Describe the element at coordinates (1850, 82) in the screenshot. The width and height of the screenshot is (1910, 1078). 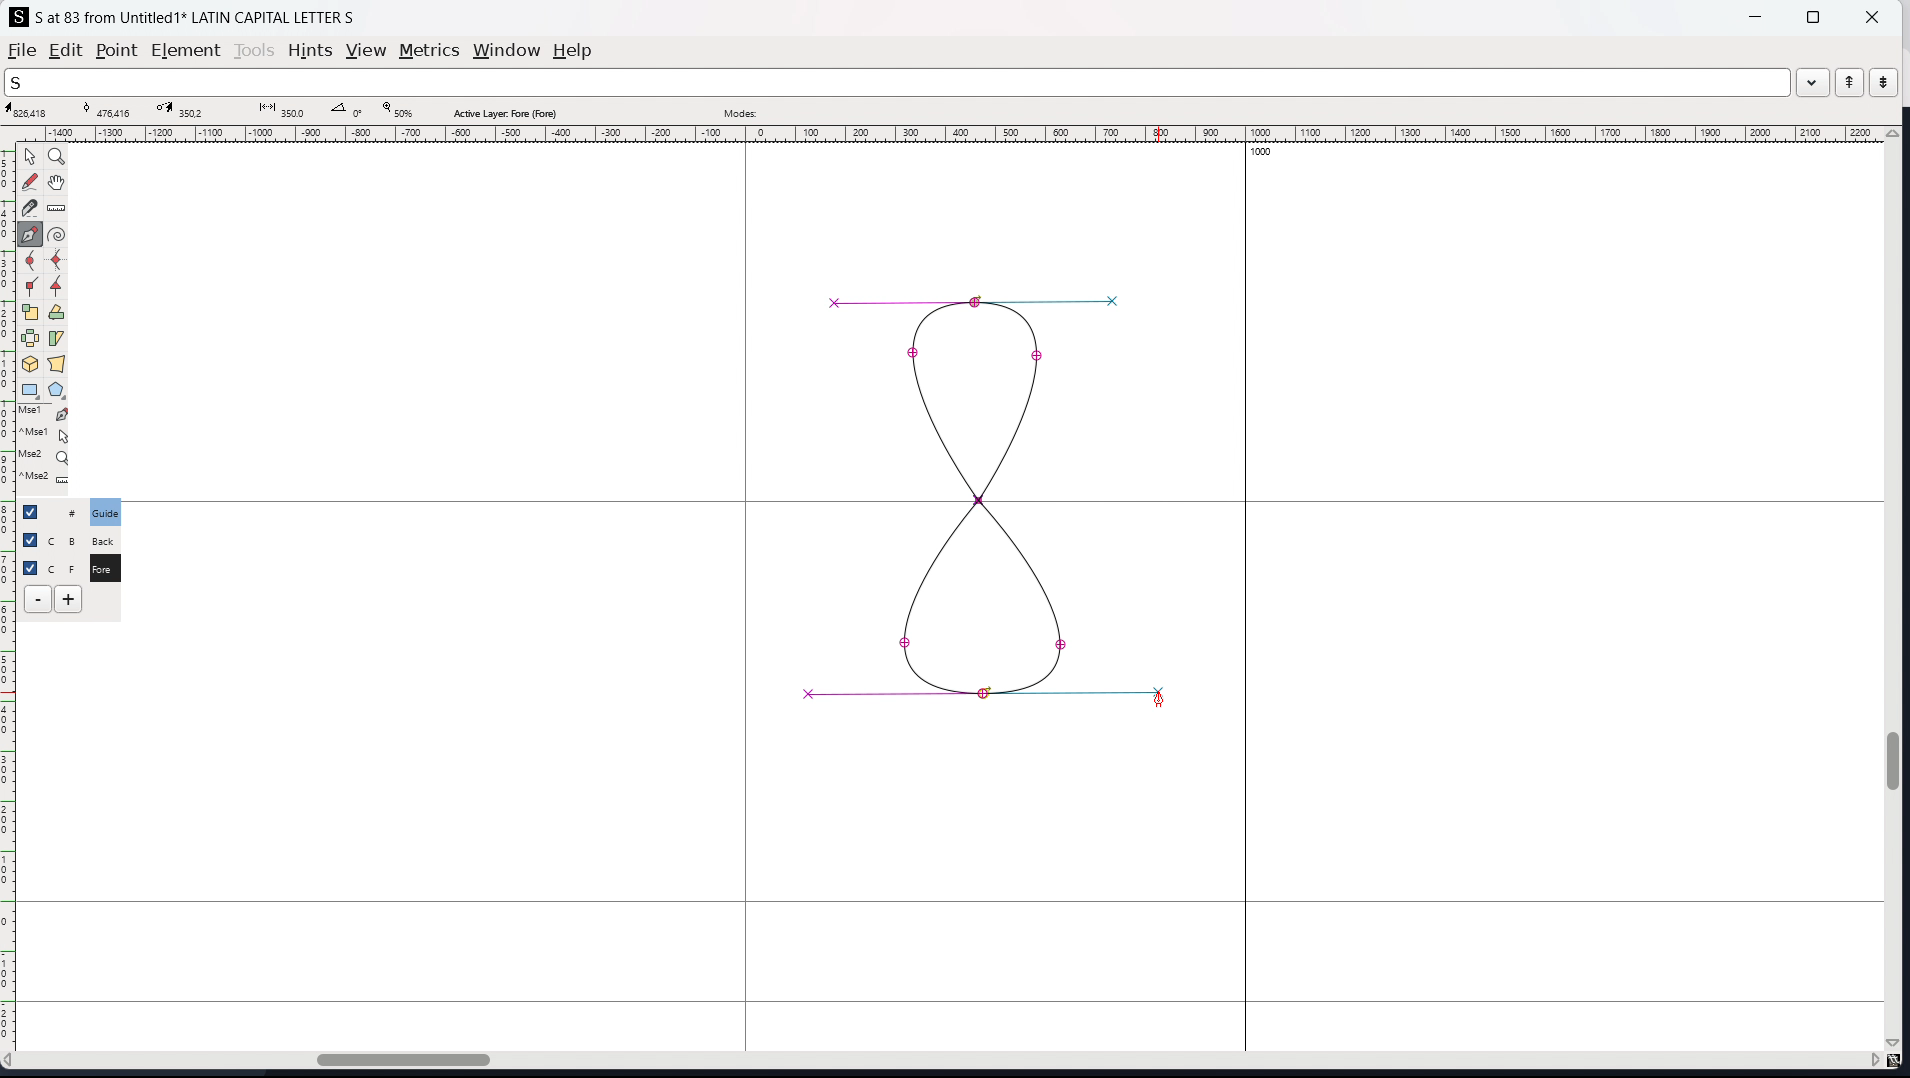
I see `previous word in the wordlist` at that location.